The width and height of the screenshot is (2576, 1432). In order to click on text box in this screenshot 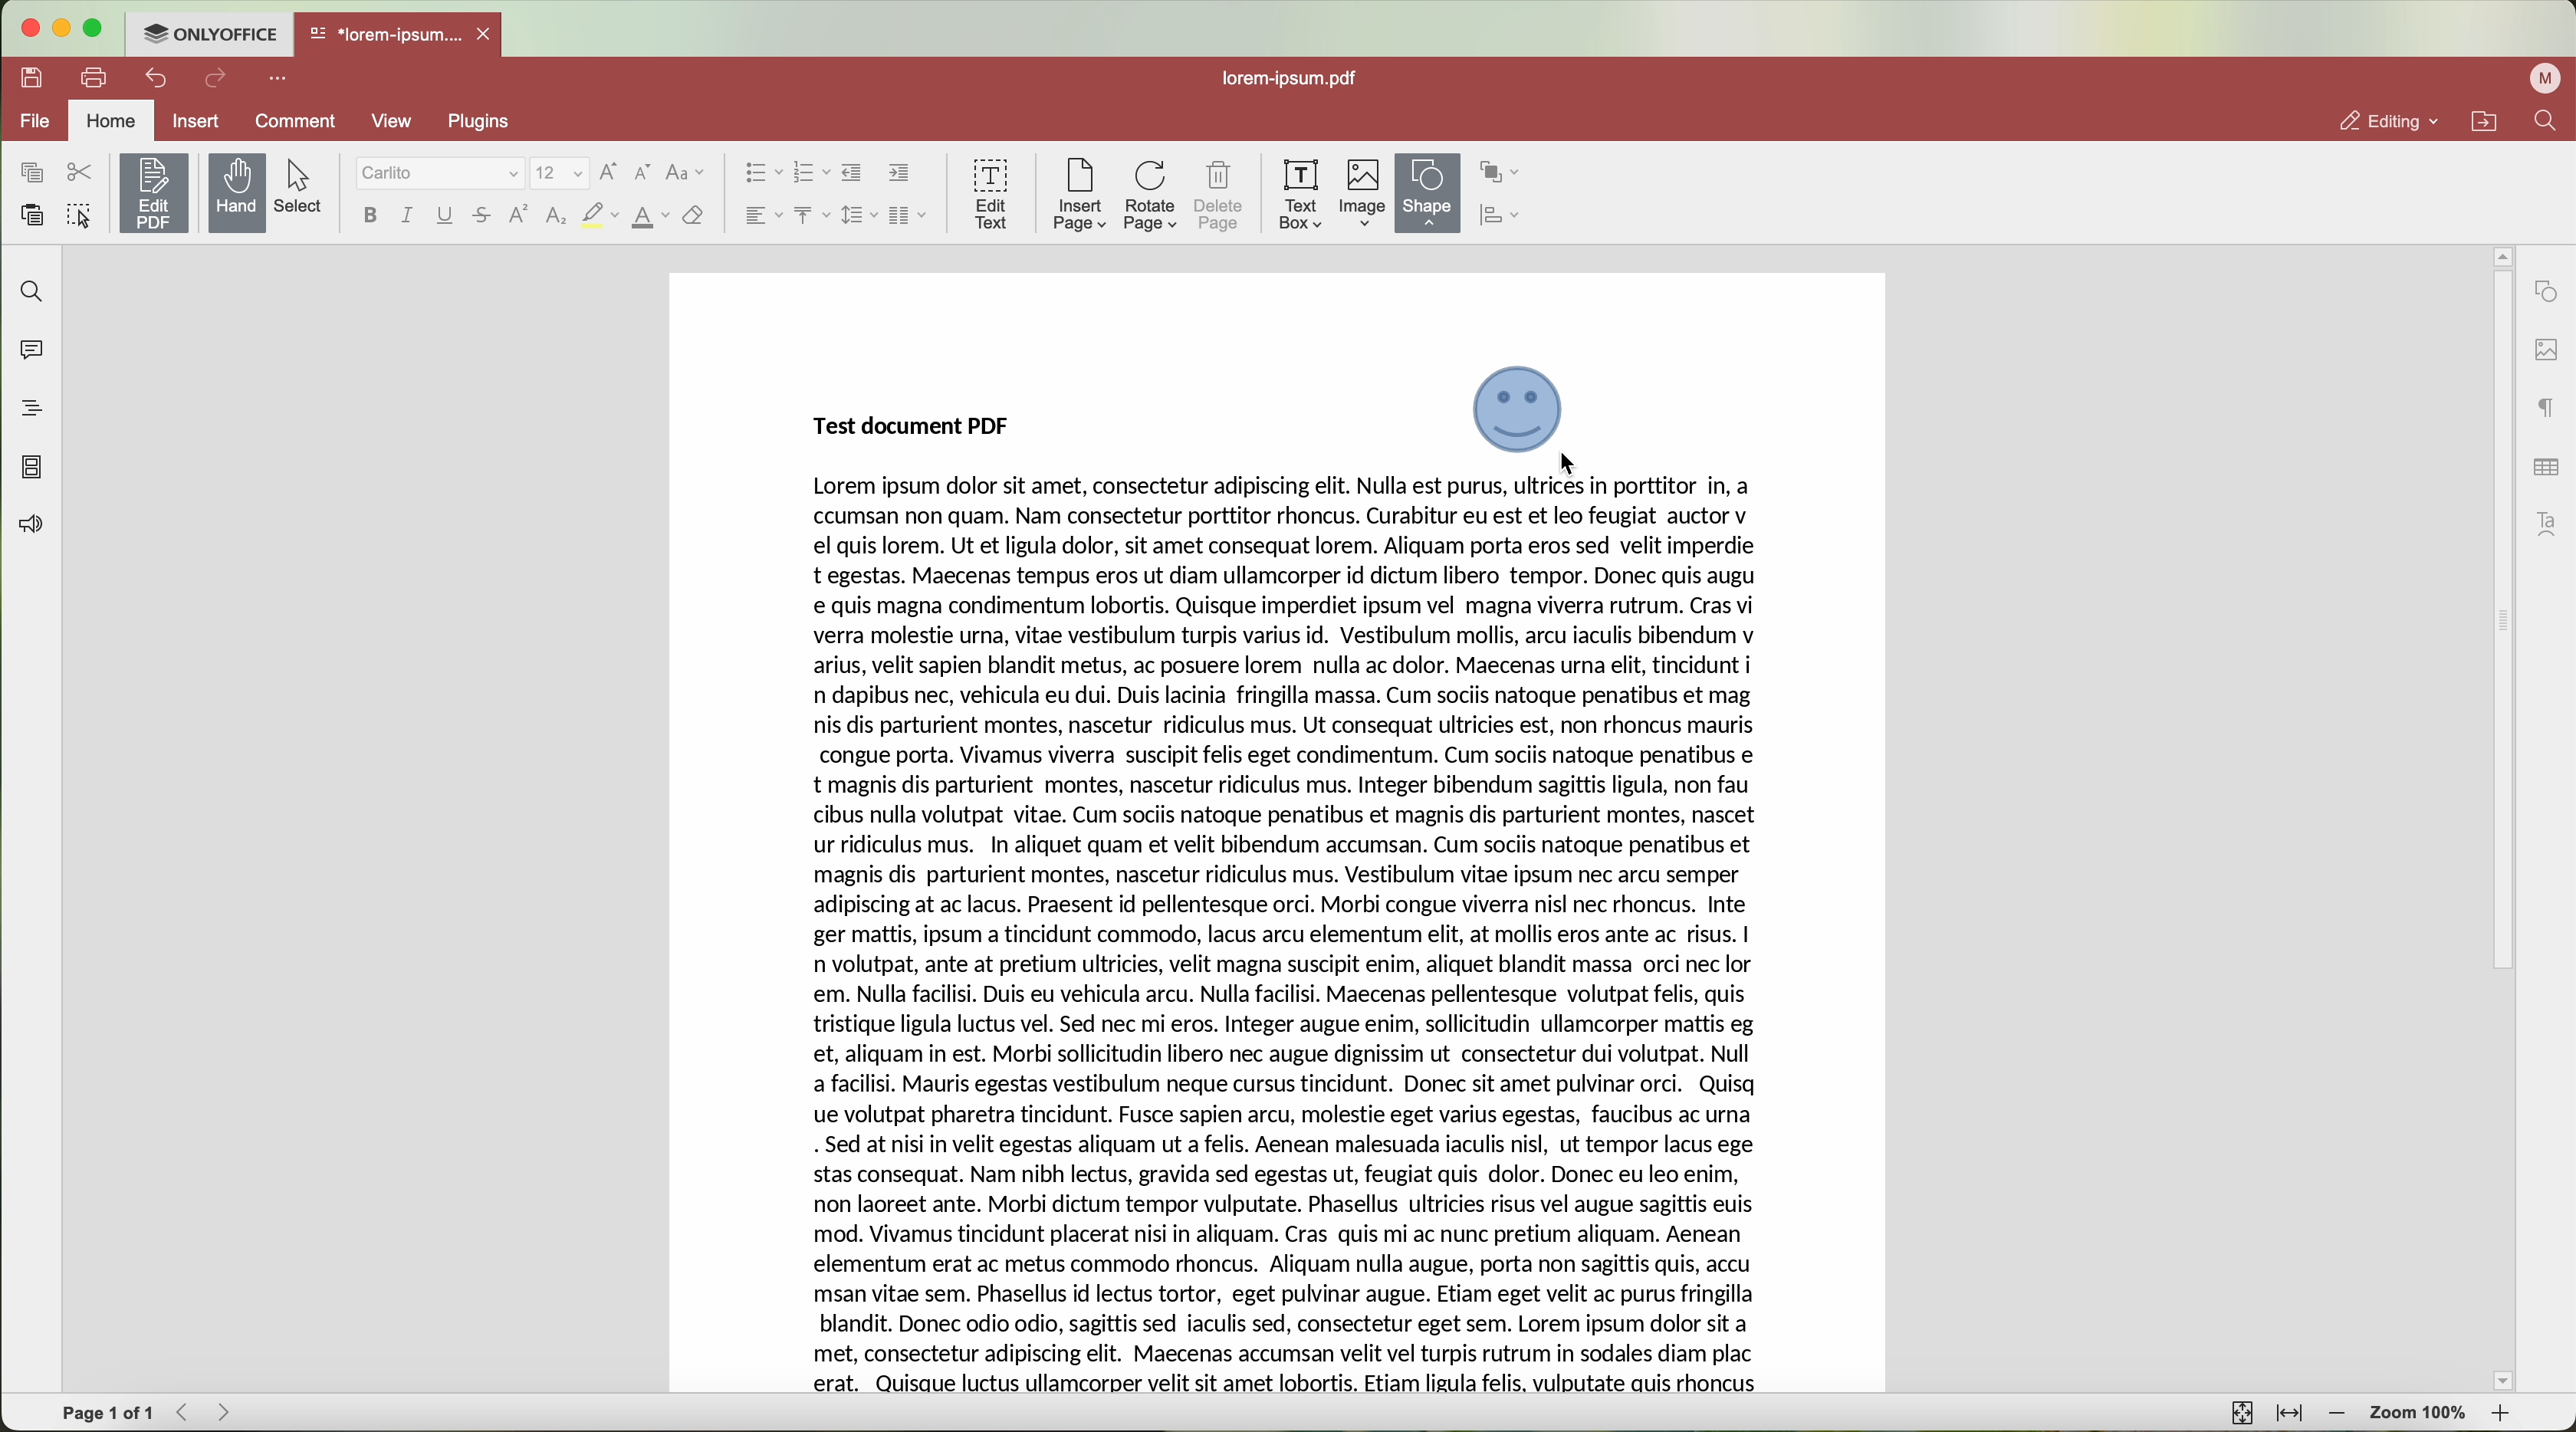, I will do `click(1299, 192)`.